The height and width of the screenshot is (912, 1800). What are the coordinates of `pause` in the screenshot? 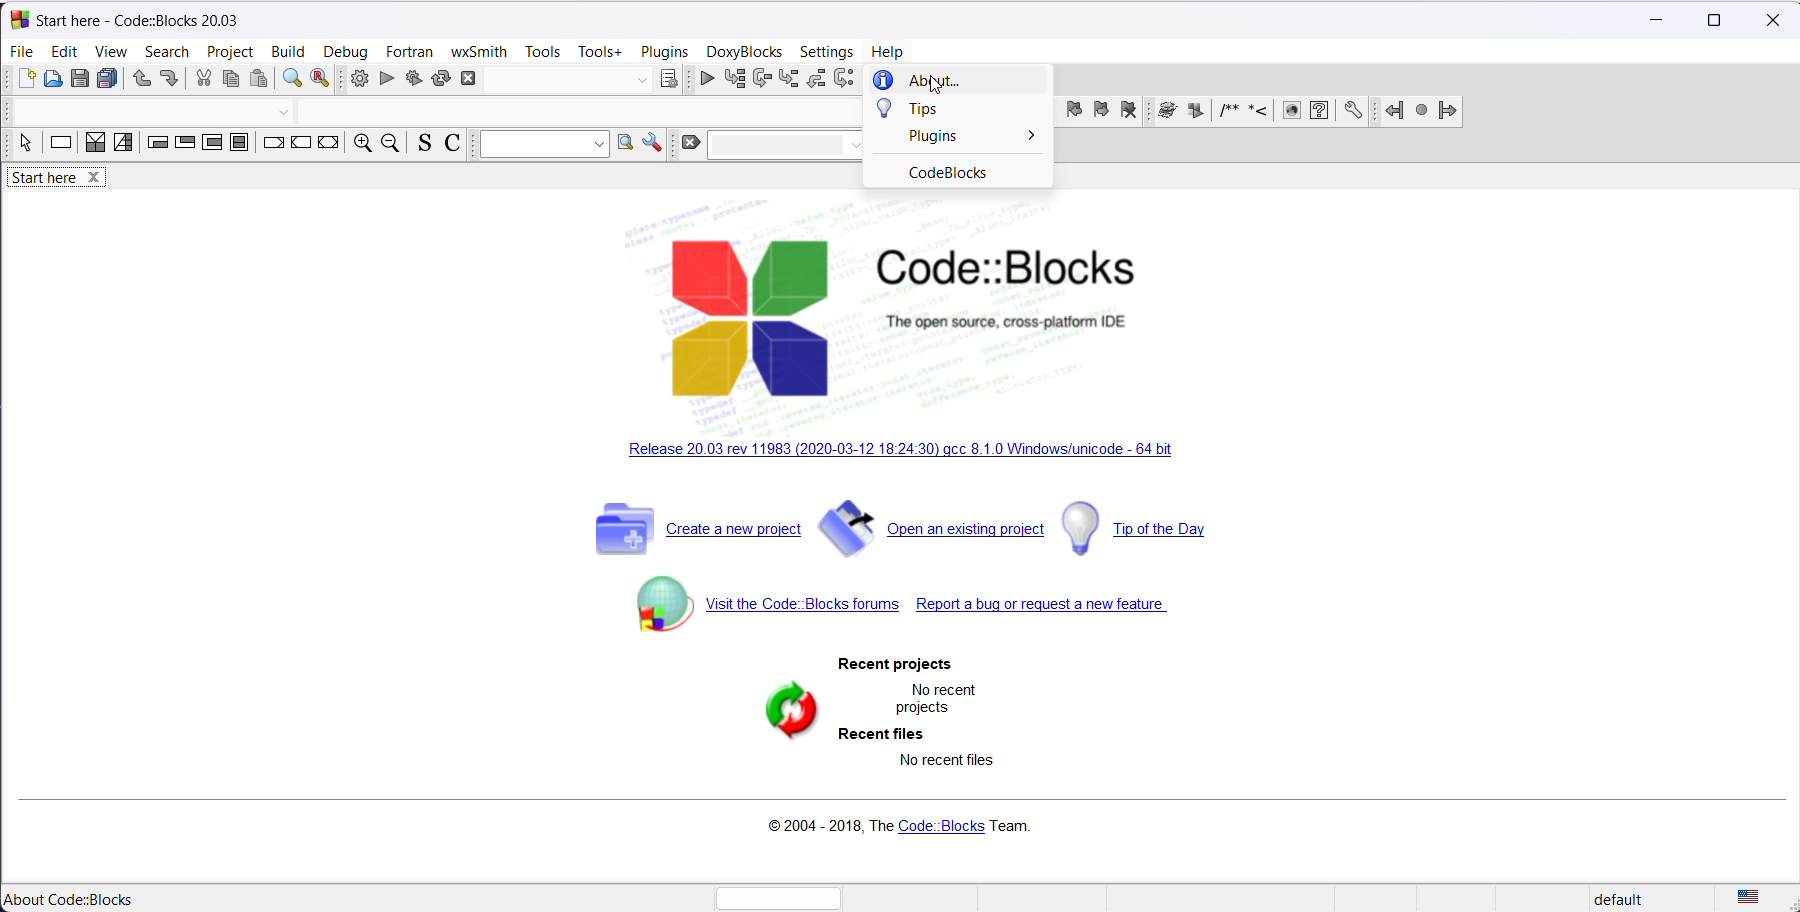 It's located at (1194, 111).